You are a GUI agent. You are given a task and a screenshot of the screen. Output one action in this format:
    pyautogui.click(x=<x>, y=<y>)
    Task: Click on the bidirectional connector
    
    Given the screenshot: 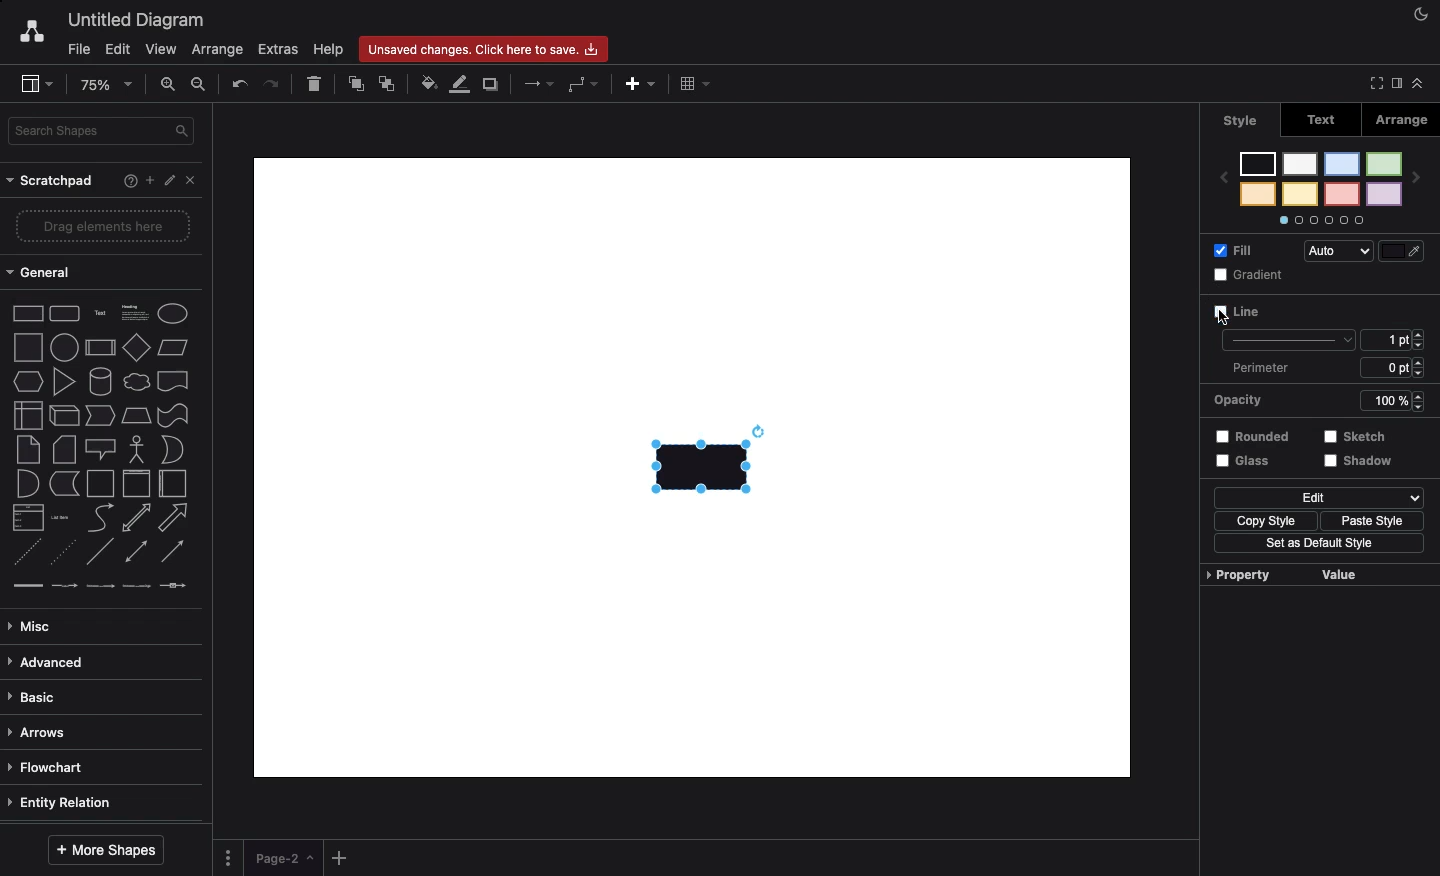 What is the action you would take?
    pyautogui.click(x=136, y=549)
    